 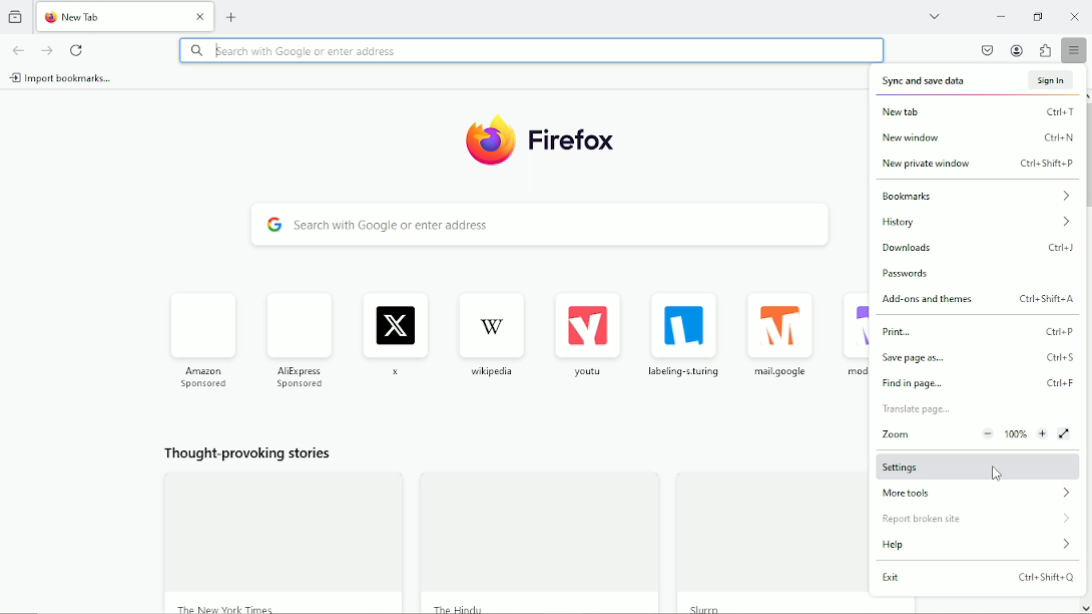 What do you see at coordinates (978, 111) in the screenshot?
I see `New tab` at bounding box center [978, 111].